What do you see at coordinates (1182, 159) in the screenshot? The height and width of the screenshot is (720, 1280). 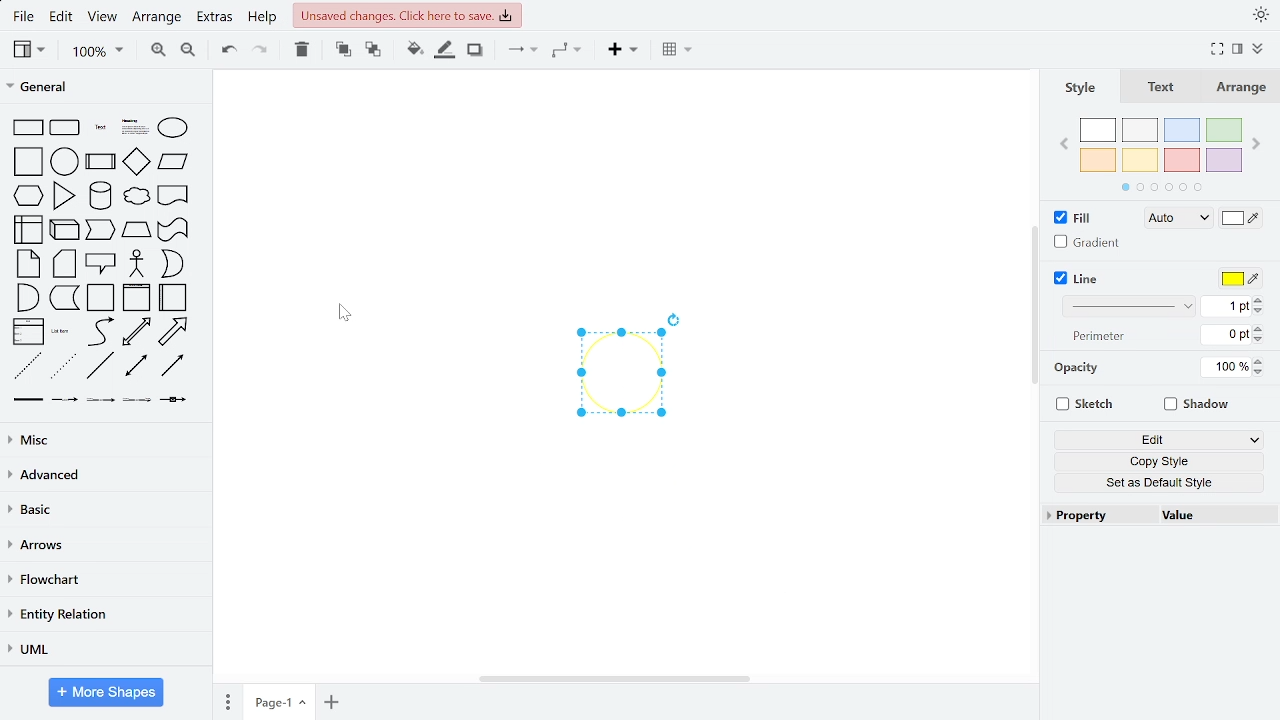 I see `red` at bounding box center [1182, 159].